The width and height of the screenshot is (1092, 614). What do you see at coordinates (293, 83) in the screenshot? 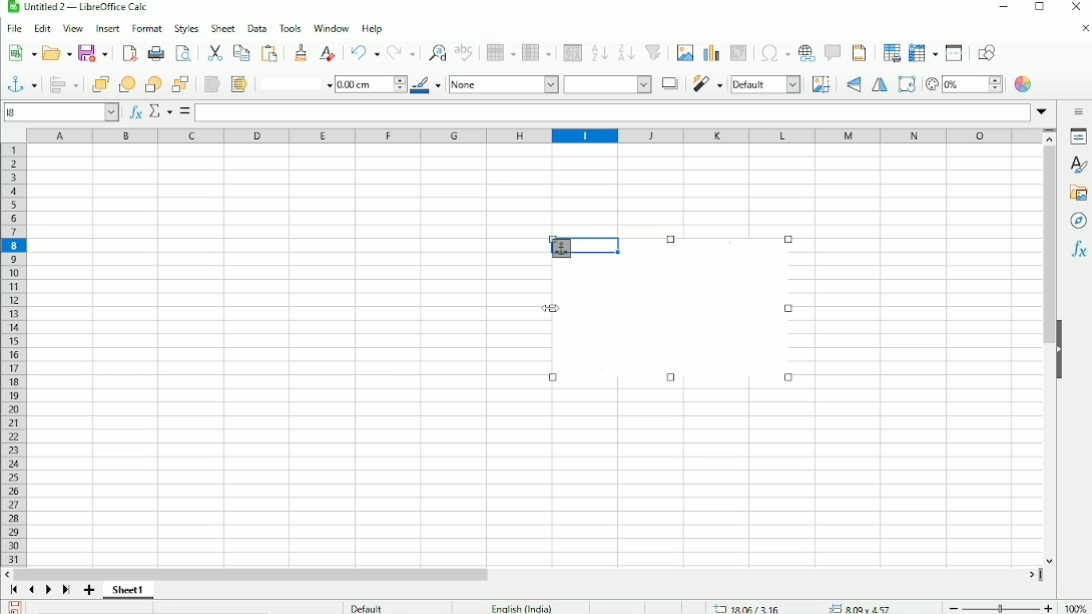
I see `Line style` at bounding box center [293, 83].